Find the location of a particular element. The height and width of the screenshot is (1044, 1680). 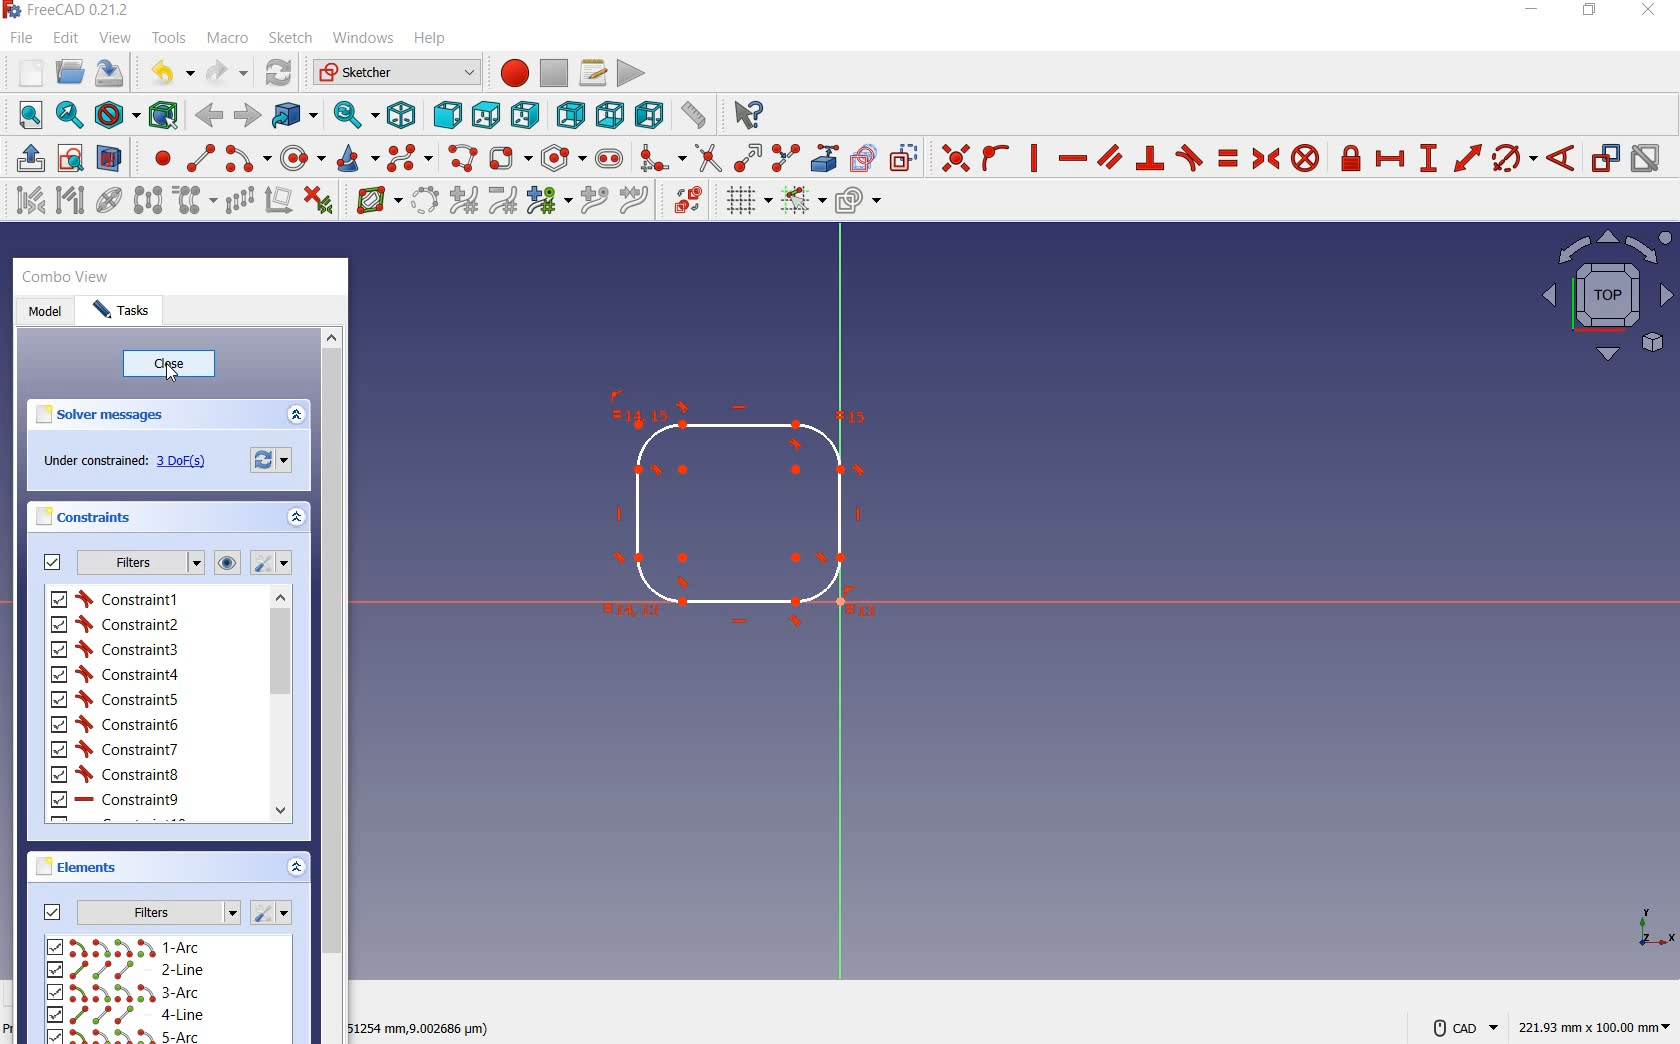

go to linked object is located at coordinates (295, 116).